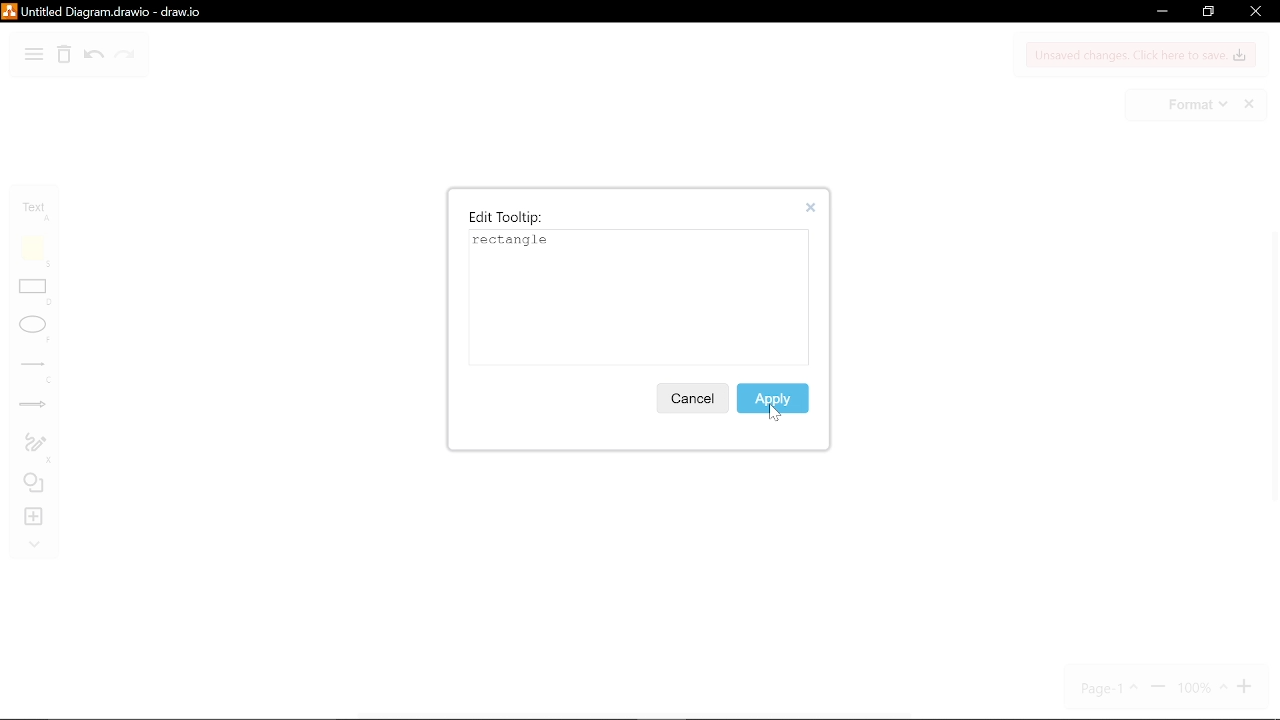  What do you see at coordinates (1201, 688) in the screenshot?
I see `current zoom` at bounding box center [1201, 688].